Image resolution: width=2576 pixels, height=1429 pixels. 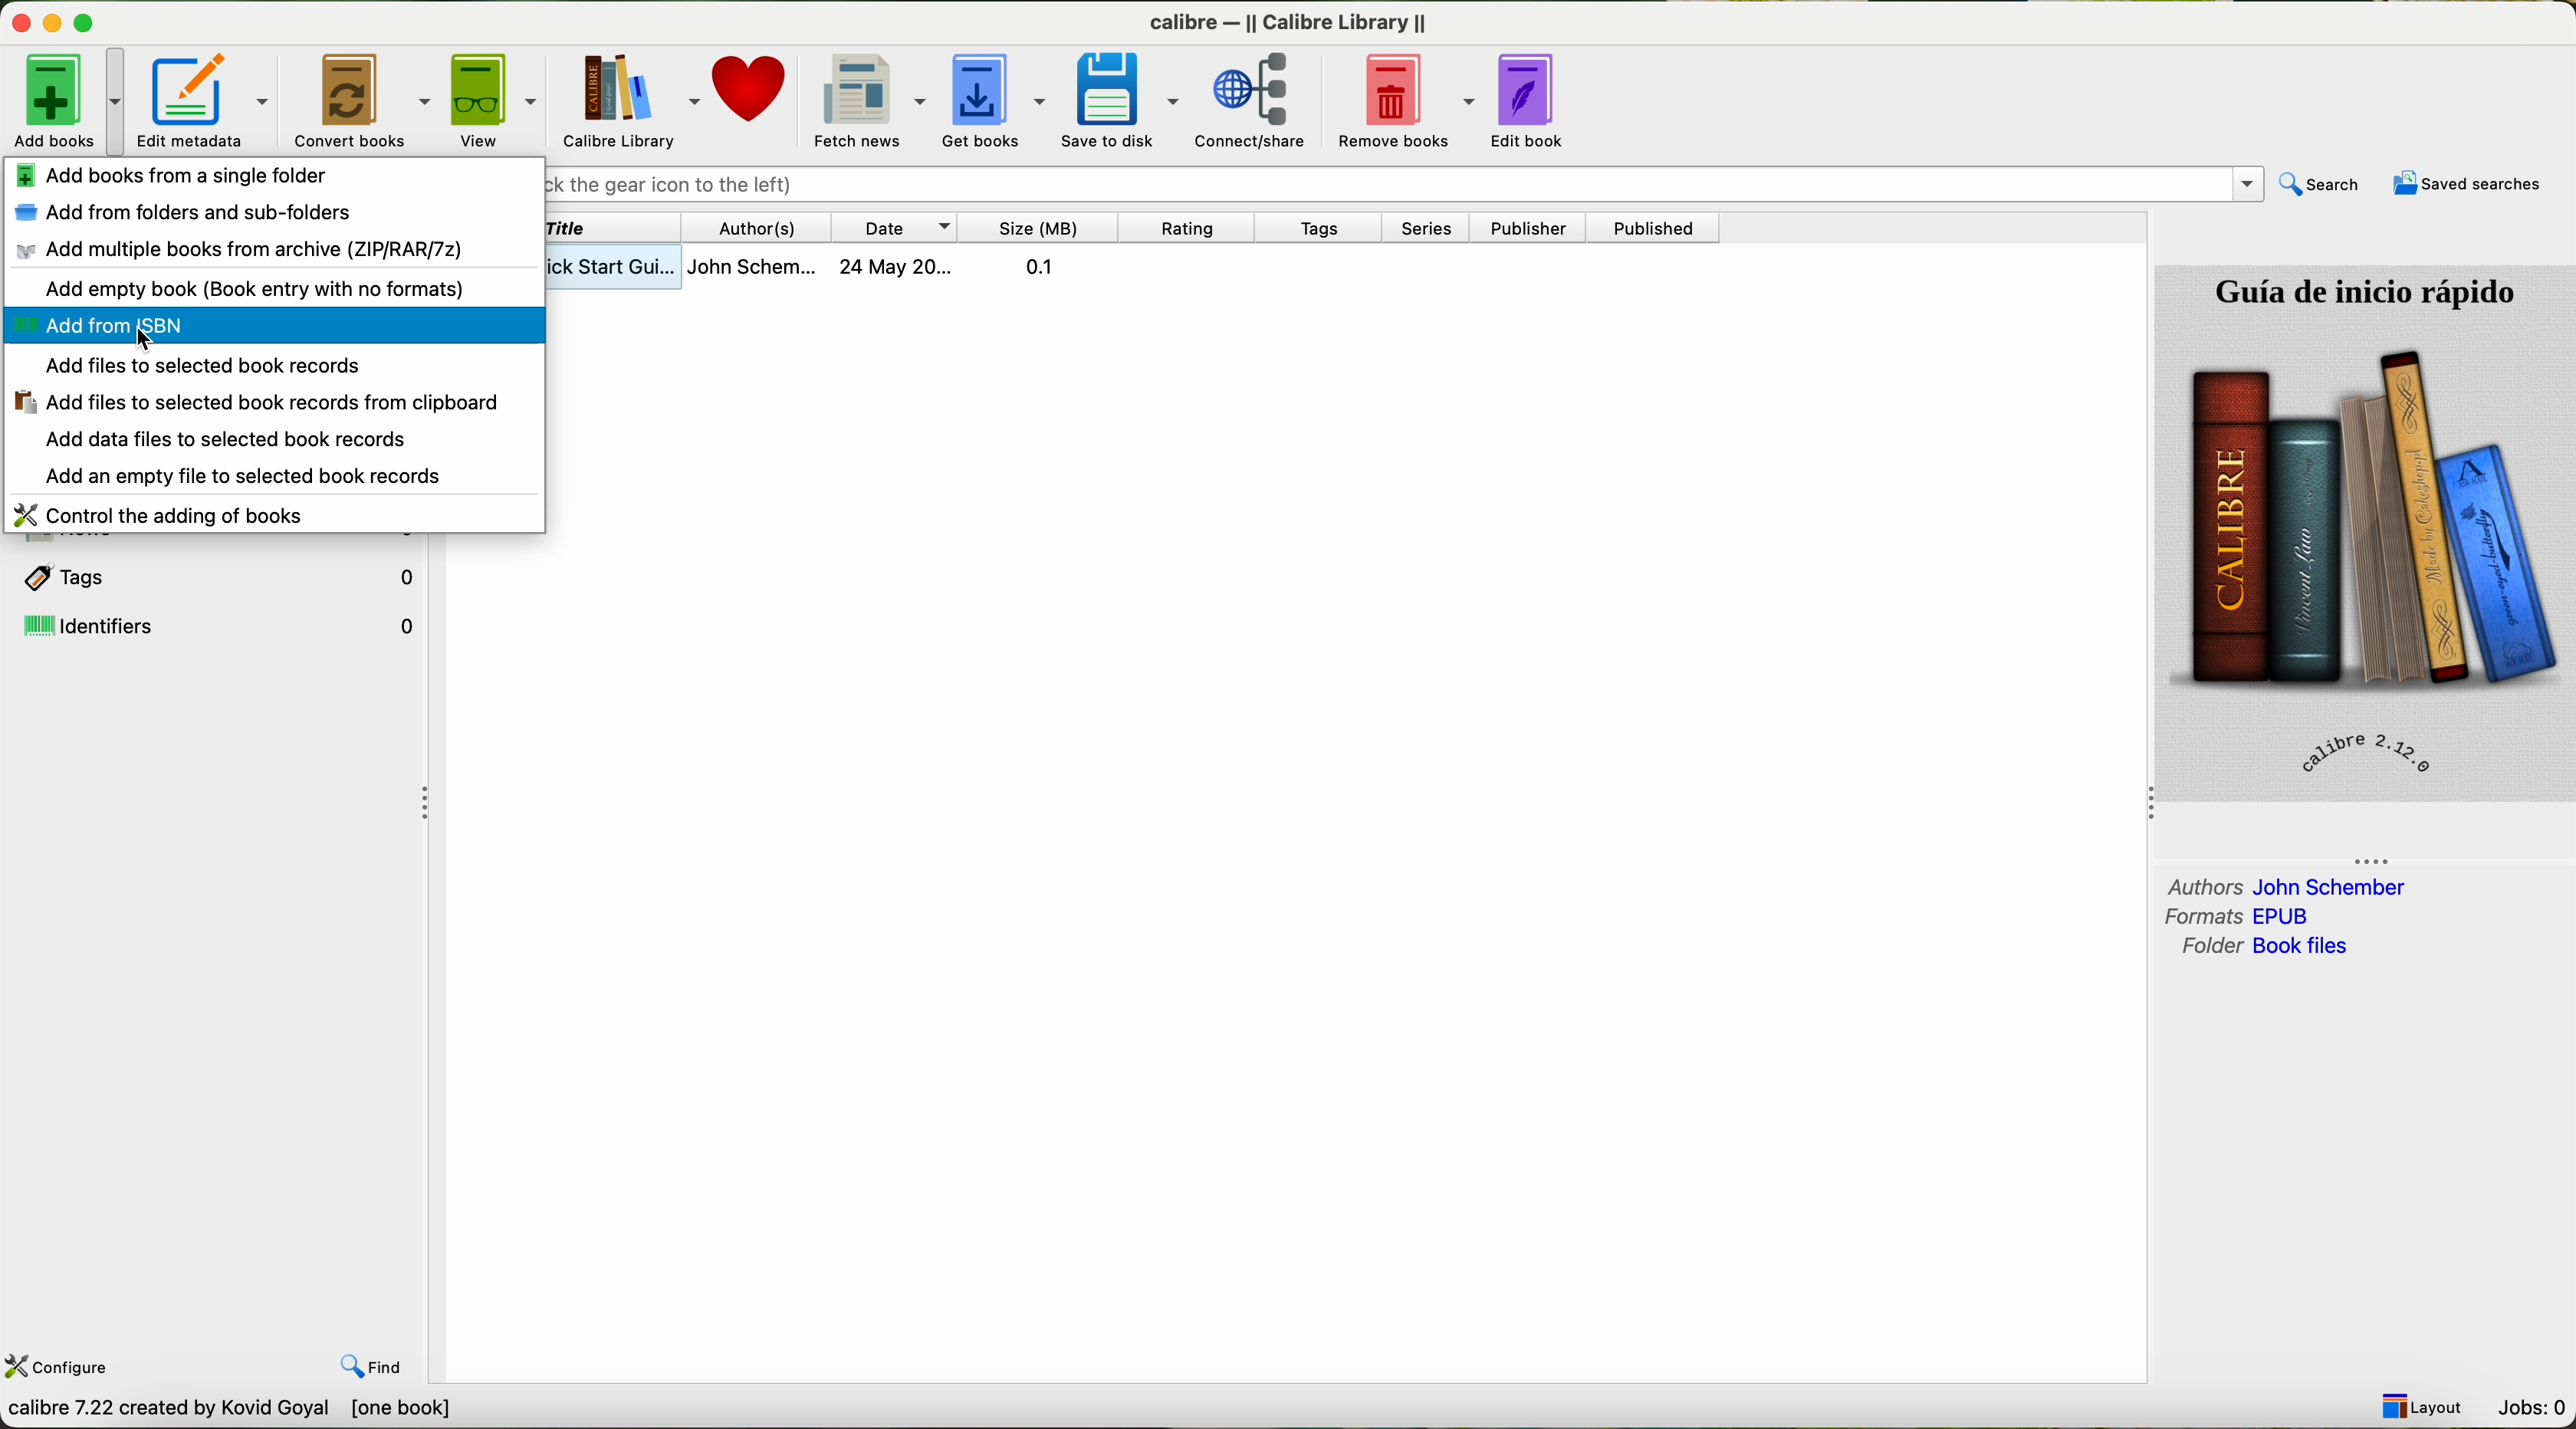 What do you see at coordinates (272, 330) in the screenshot?
I see `click on add from ISBN` at bounding box center [272, 330].